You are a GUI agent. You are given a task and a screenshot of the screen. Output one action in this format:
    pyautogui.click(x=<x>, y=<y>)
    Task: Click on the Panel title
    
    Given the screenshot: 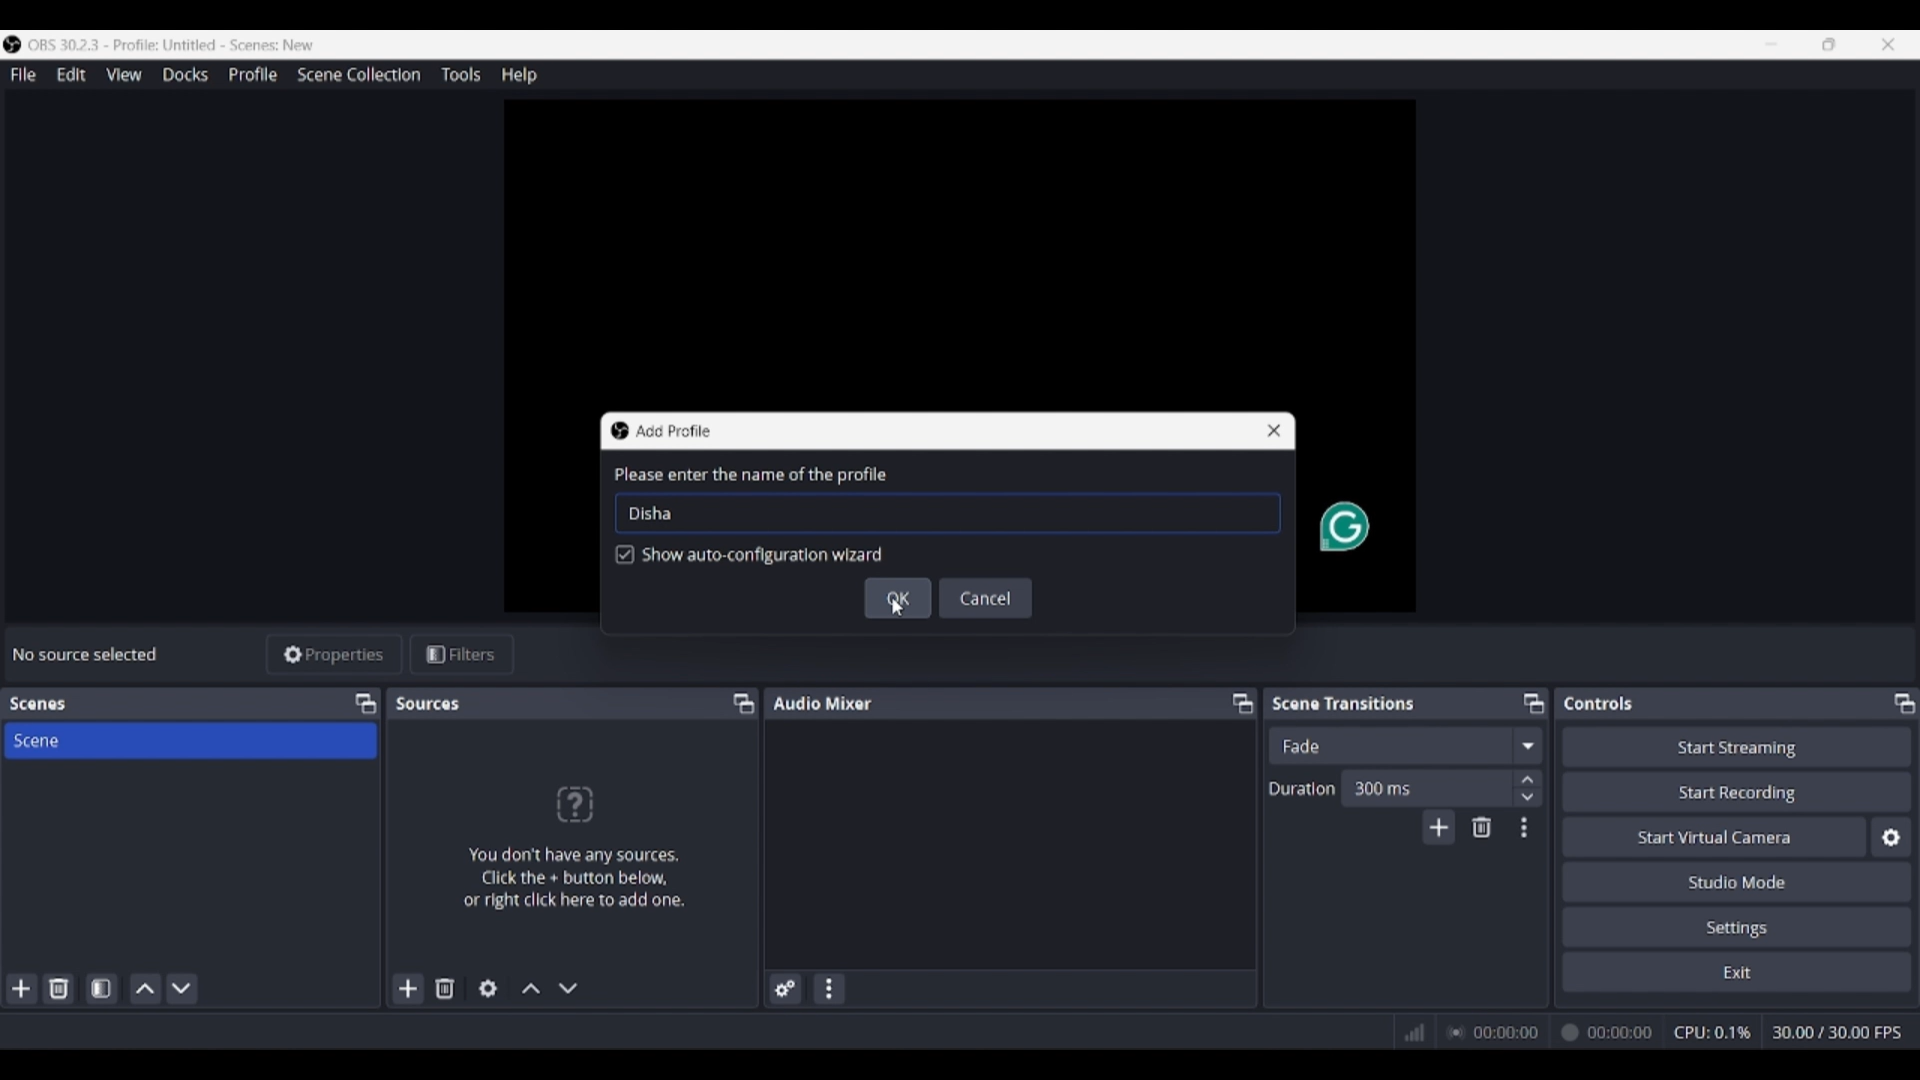 What is the action you would take?
    pyautogui.click(x=823, y=702)
    